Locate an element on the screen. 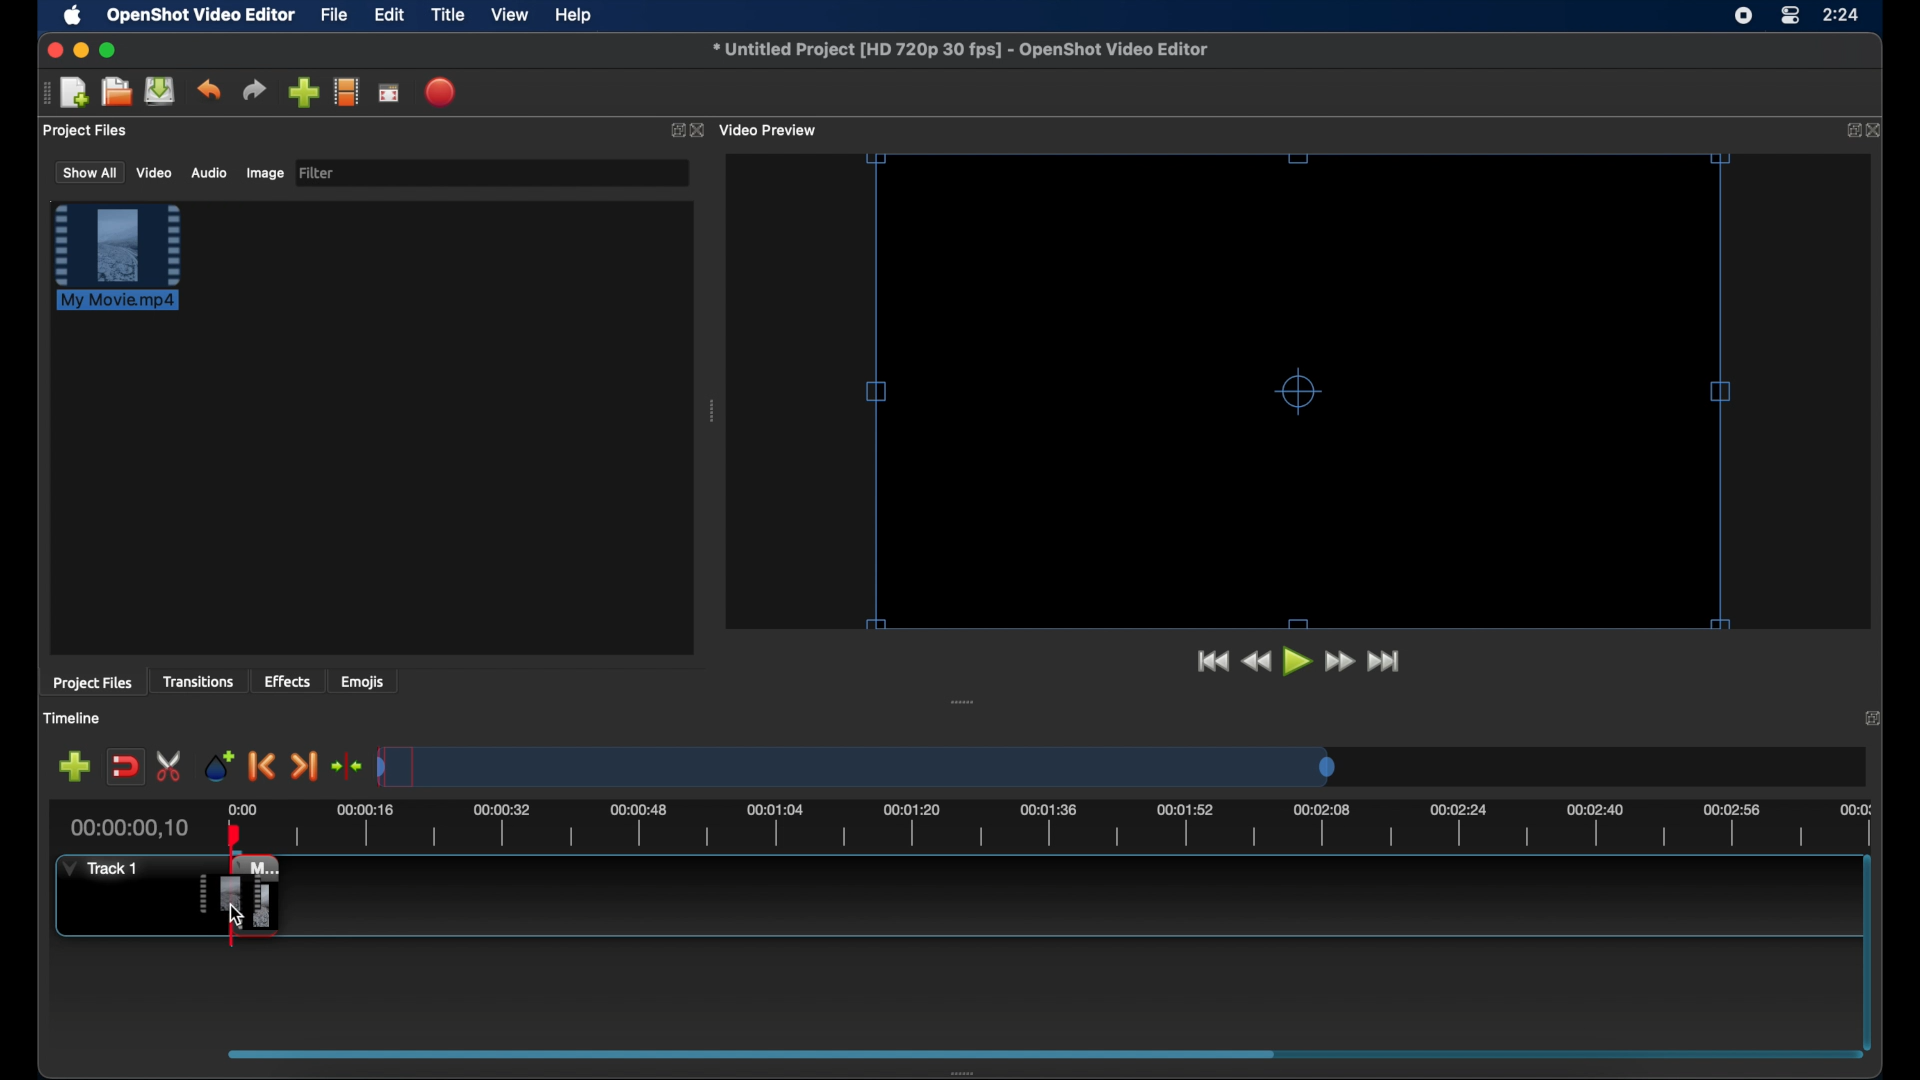  disable snapping is located at coordinates (126, 767).